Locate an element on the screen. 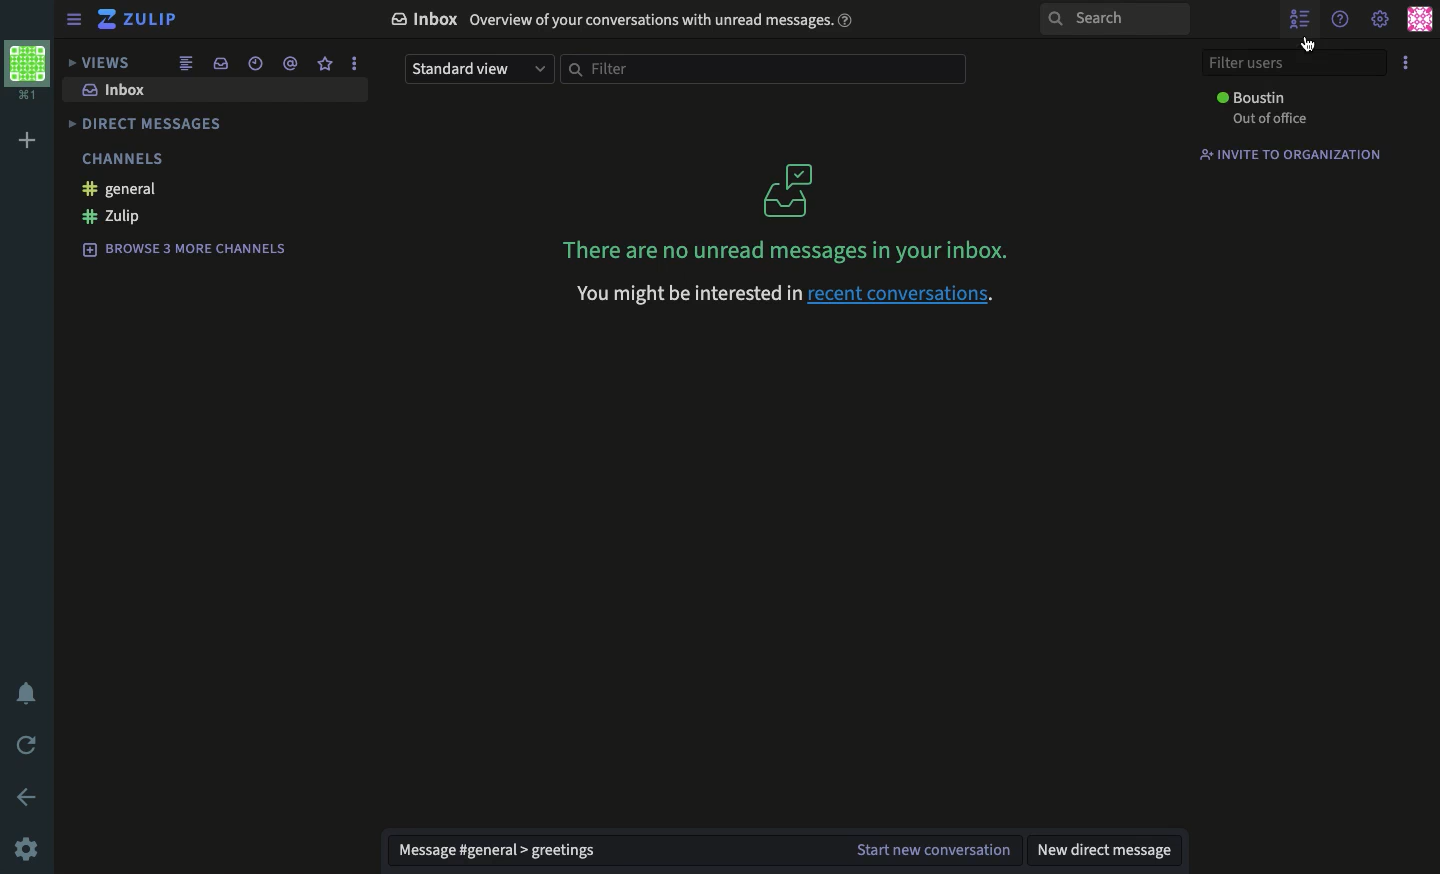 Image resolution: width=1440 pixels, height=874 pixels. notification is located at coordinates (26, 691).